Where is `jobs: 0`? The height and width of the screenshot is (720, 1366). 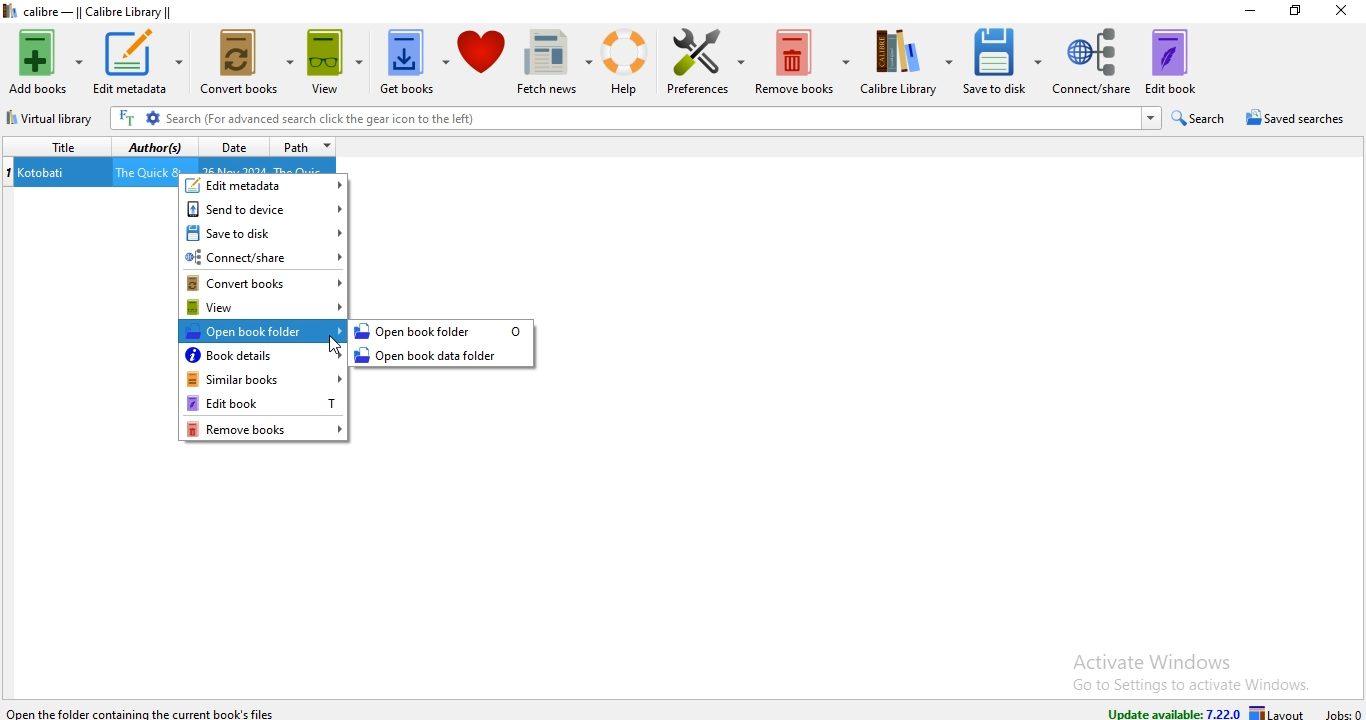 jobs: 0 is located at coordinates (1343, 711).